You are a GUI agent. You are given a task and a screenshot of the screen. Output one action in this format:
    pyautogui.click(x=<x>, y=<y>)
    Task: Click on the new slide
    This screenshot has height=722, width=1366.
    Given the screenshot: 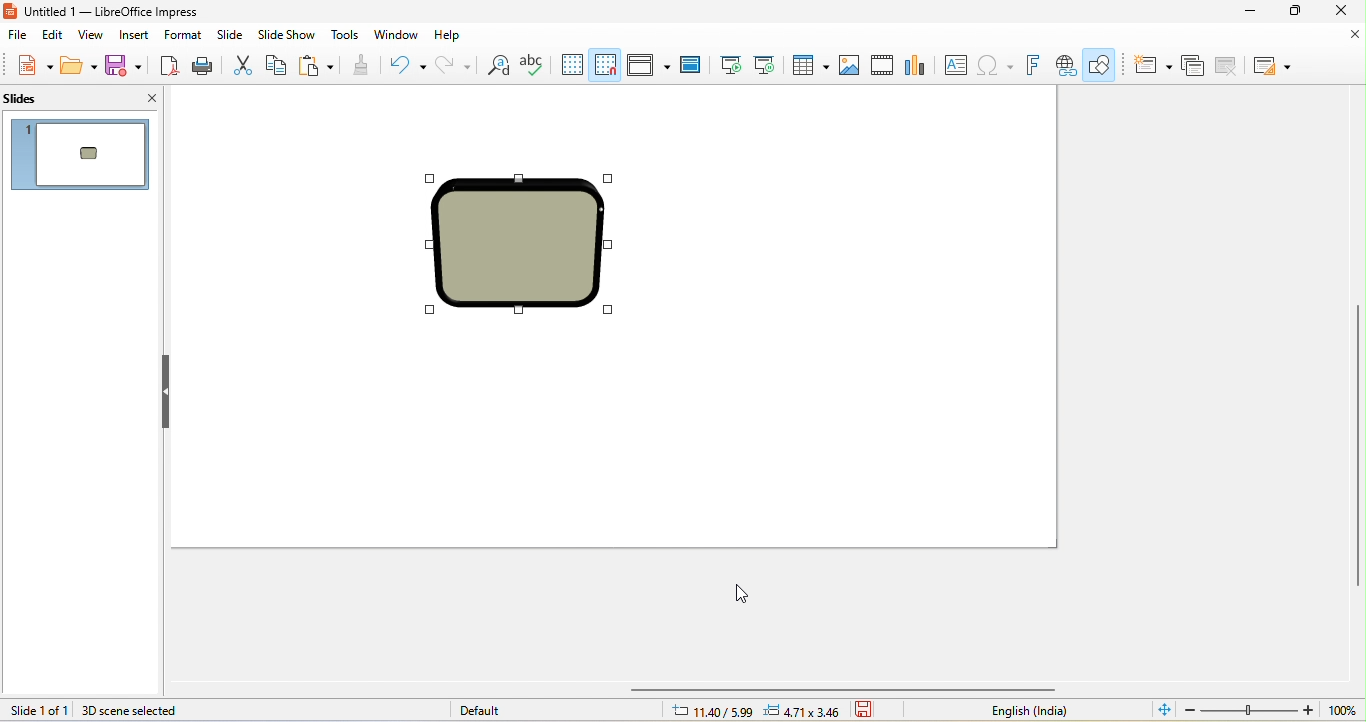 What is the action you would take?
    pyautogui.click(x=1153, y=64)
    